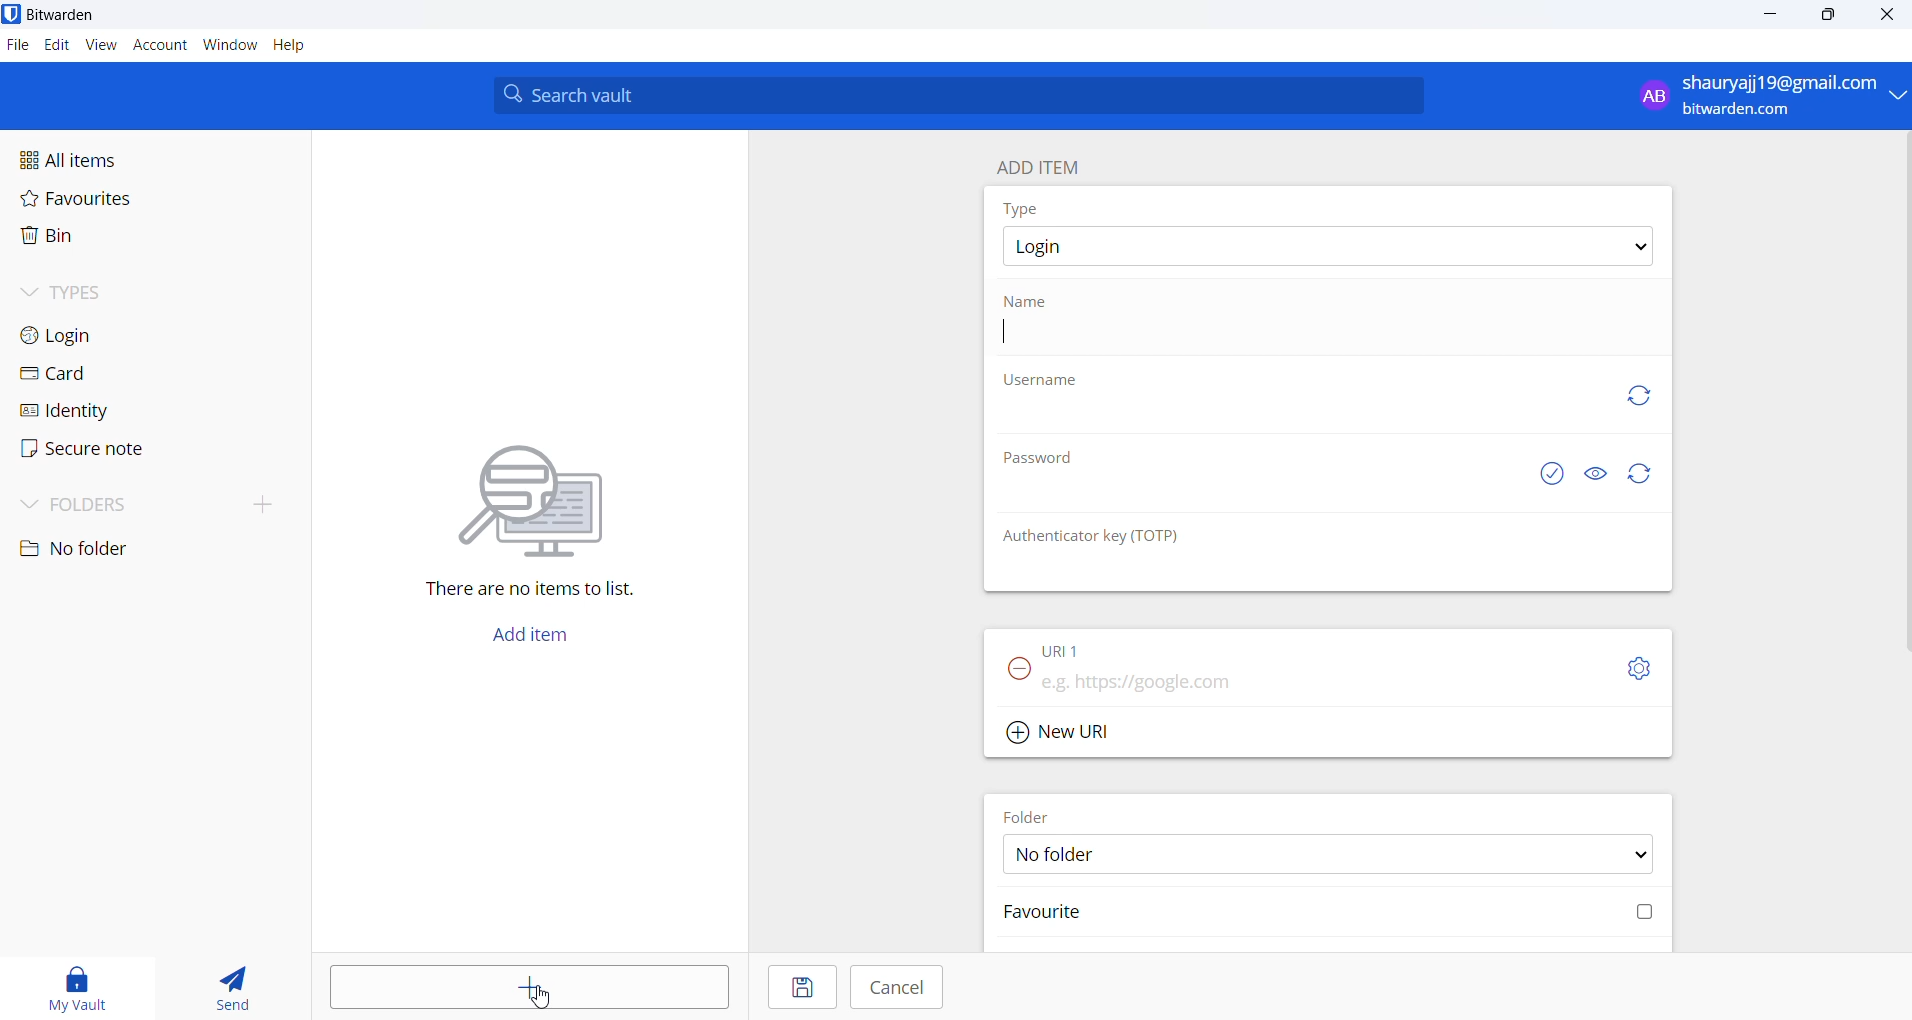 Image resolution: width=1912 pixels, height=1020 pixels. Describe the element at coordinates (111, 205) in the screenshot. I see `favourites` at that location.